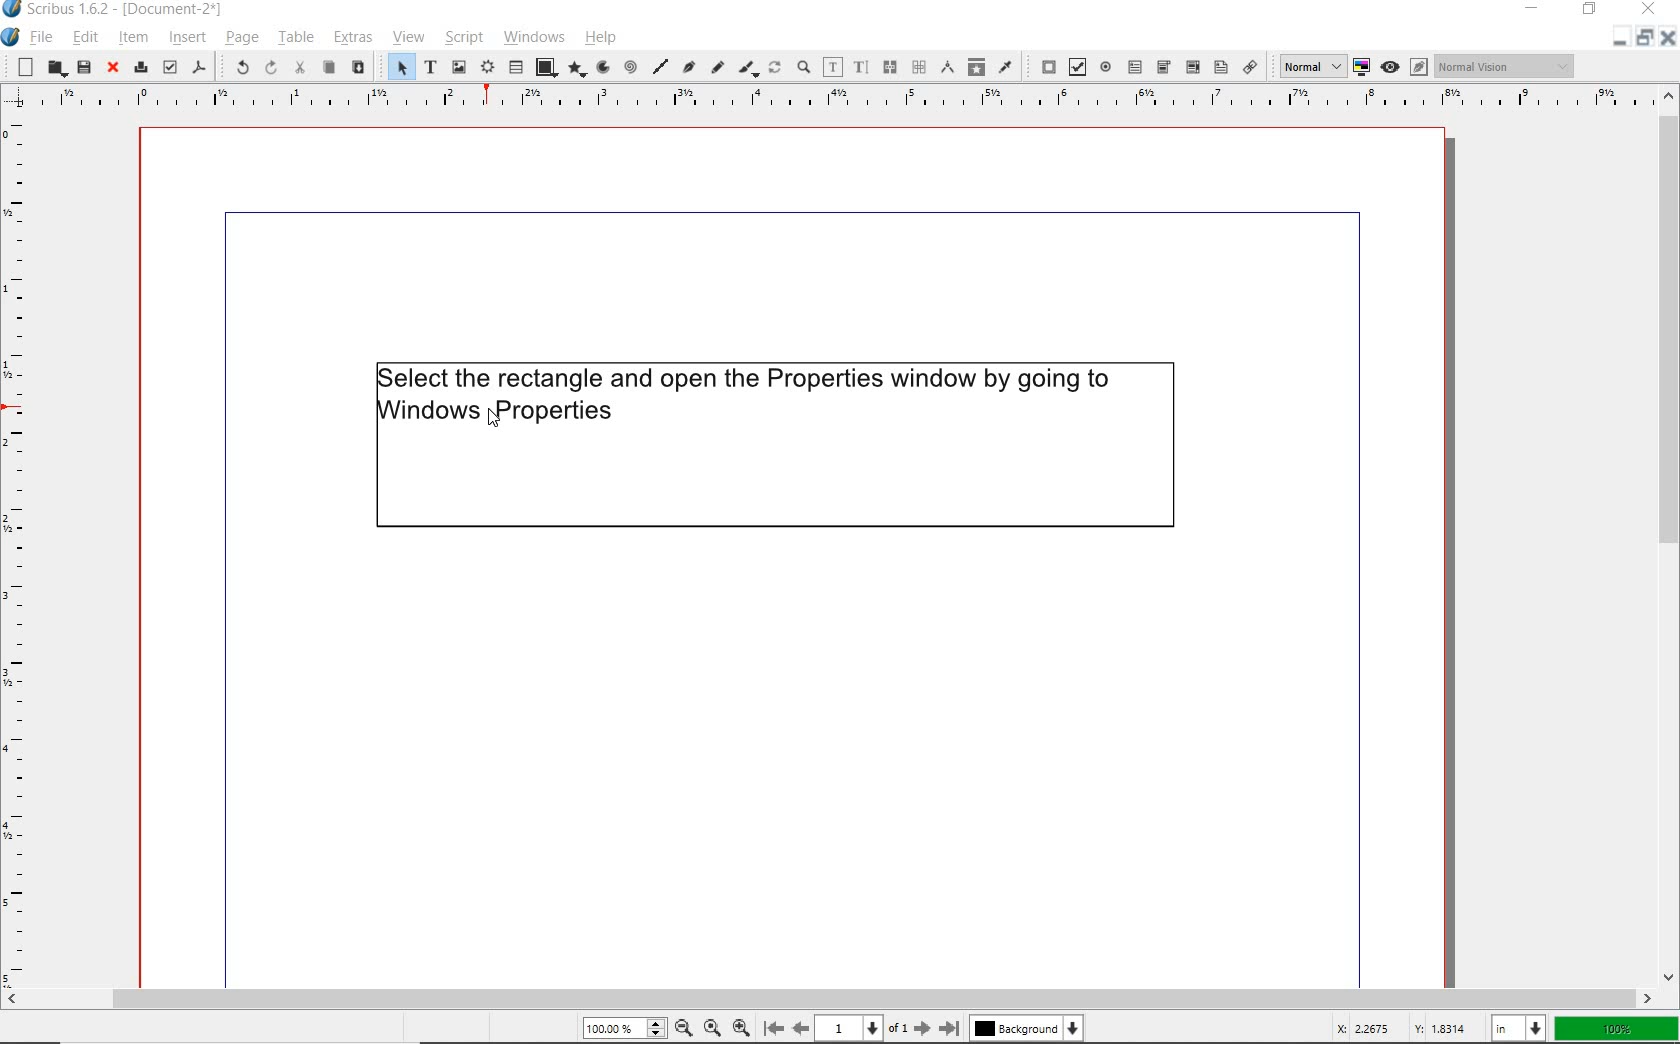 Image resolution: width=1680 pixels, height=1044 pixels. Describe the element at coordinates (199, 66) in the screenshot. I see `save as pdf` at that location.